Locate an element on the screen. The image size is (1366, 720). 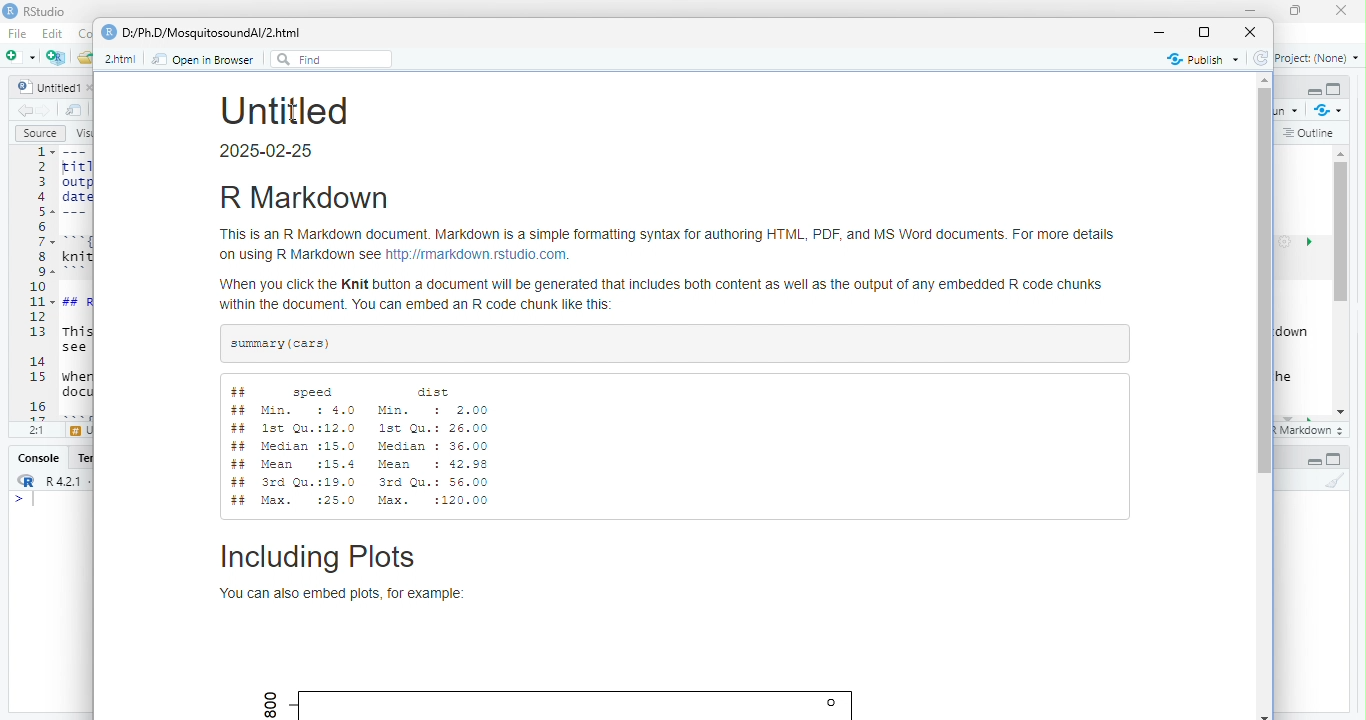
############## is located at coordinates (241, 447).